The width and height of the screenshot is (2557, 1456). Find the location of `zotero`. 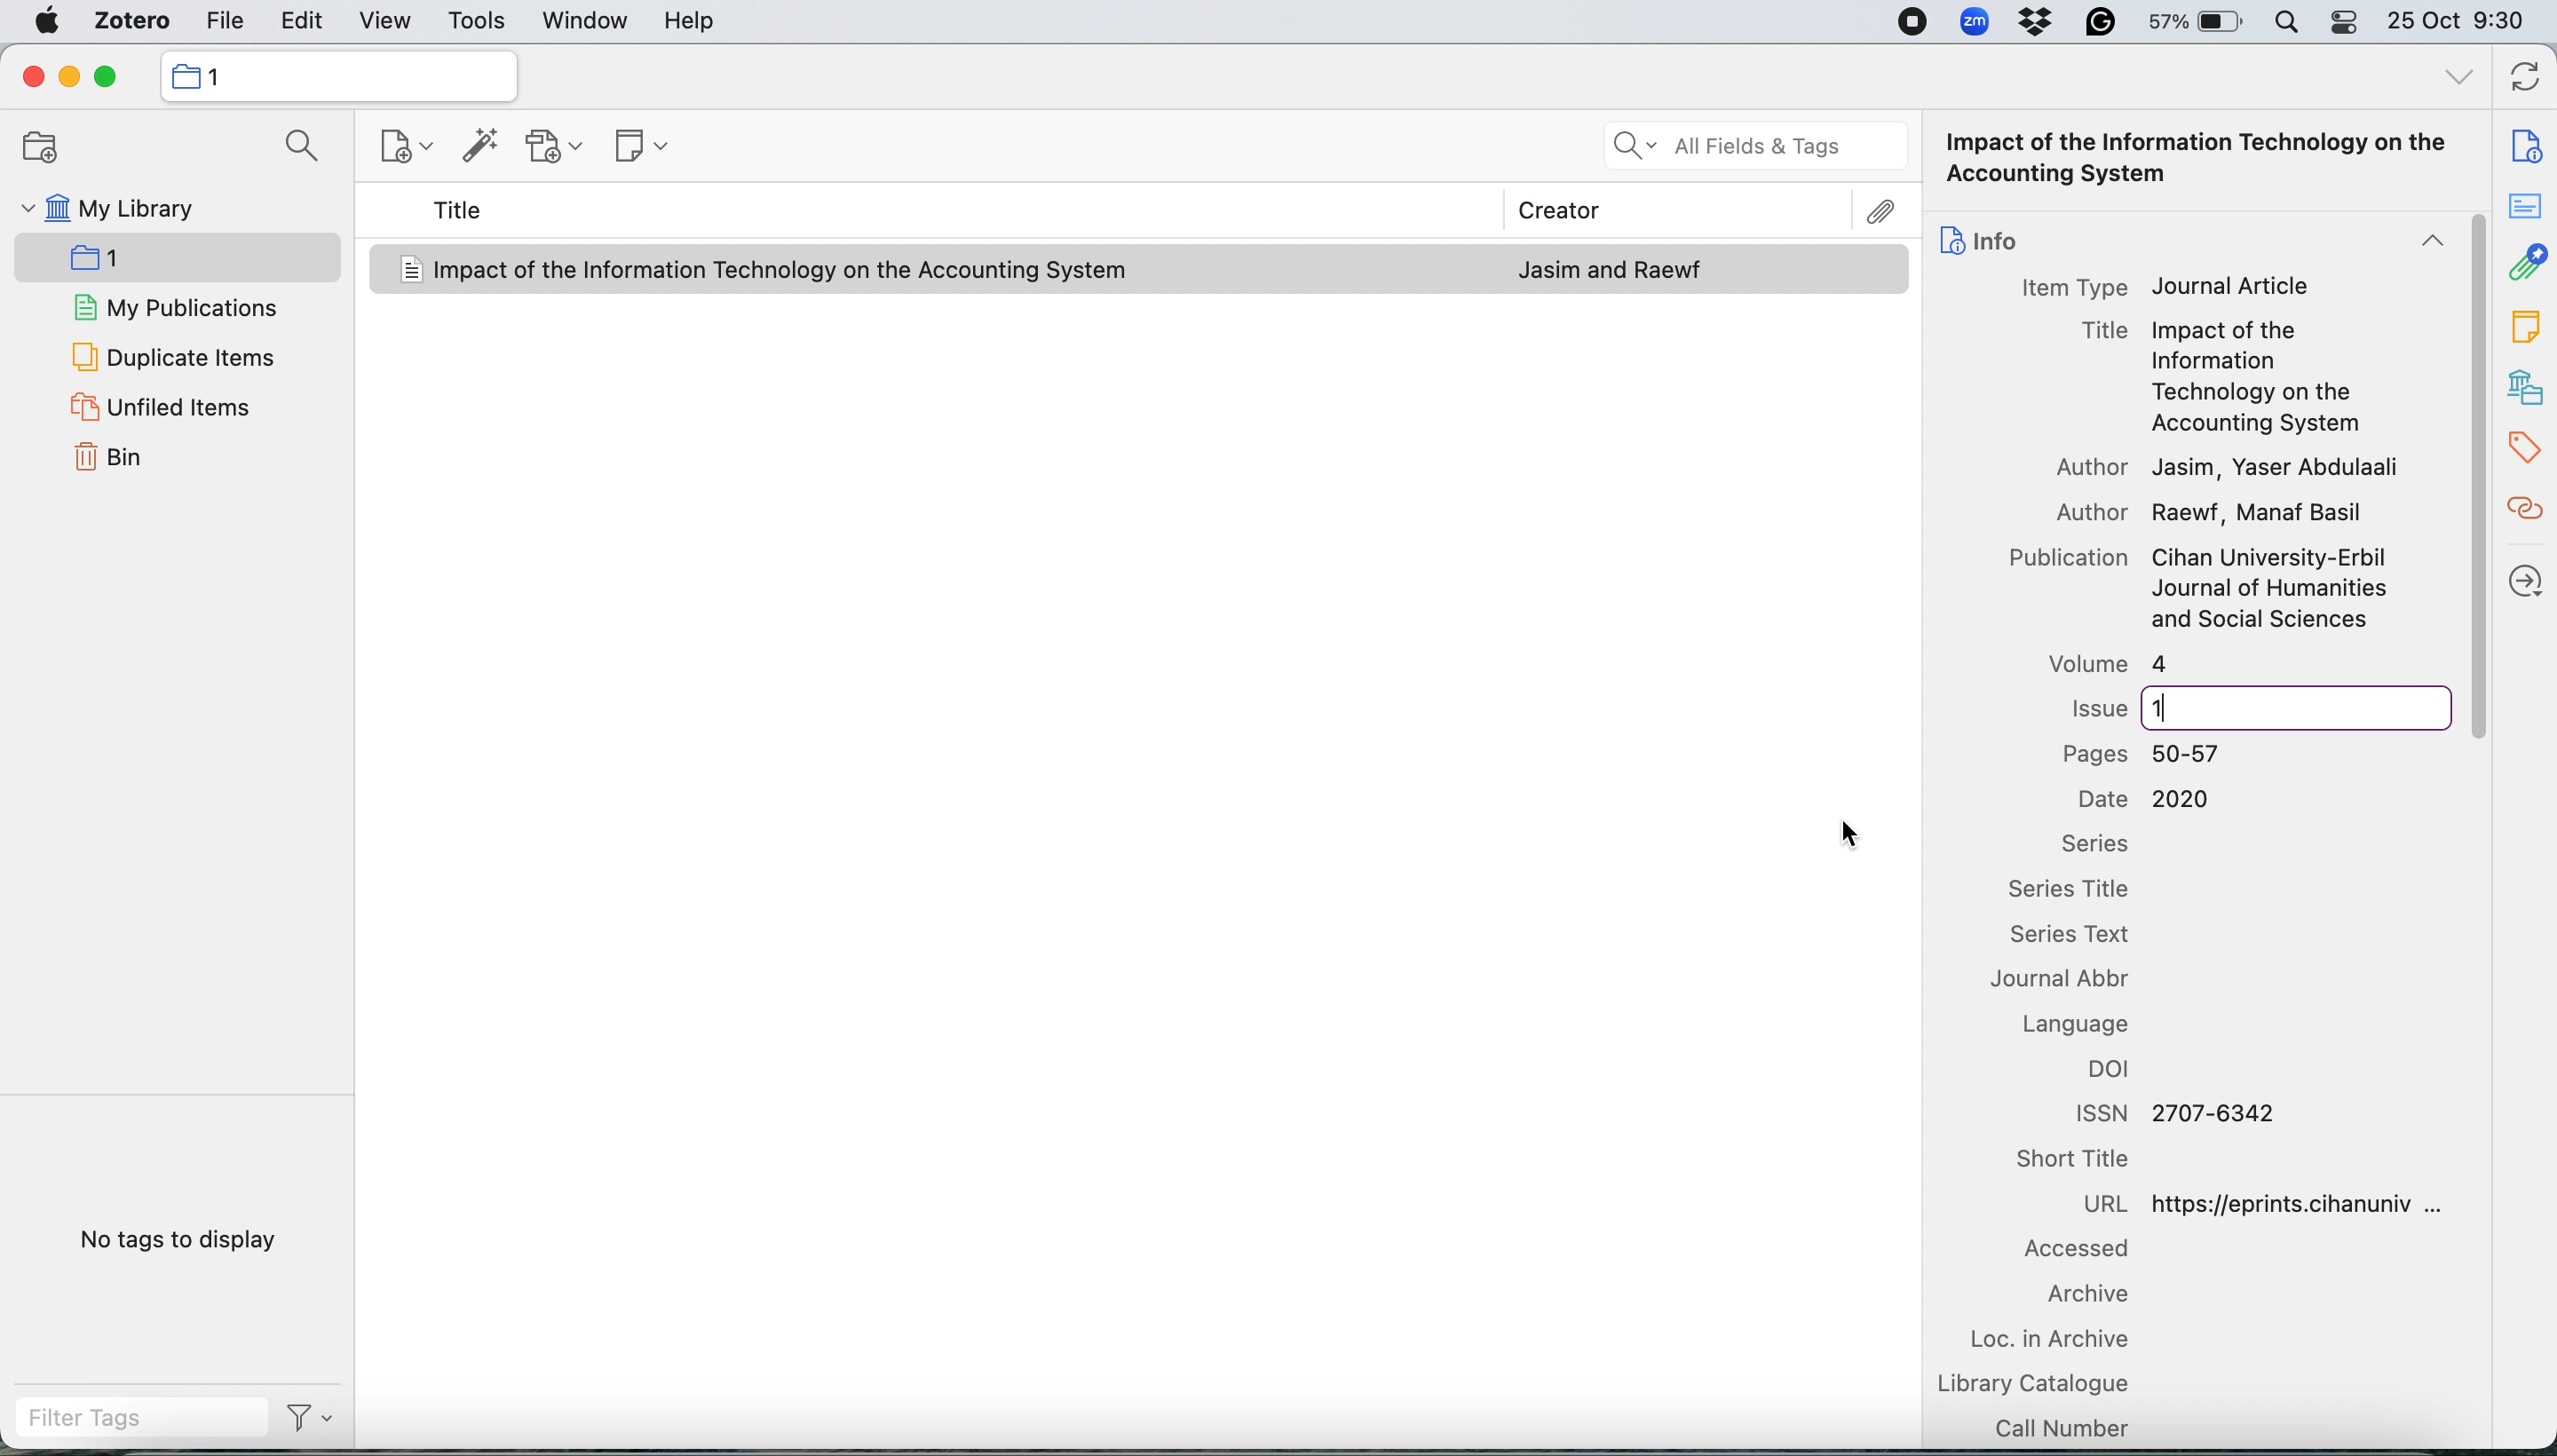

zotero is located at coordinates (132, 21).